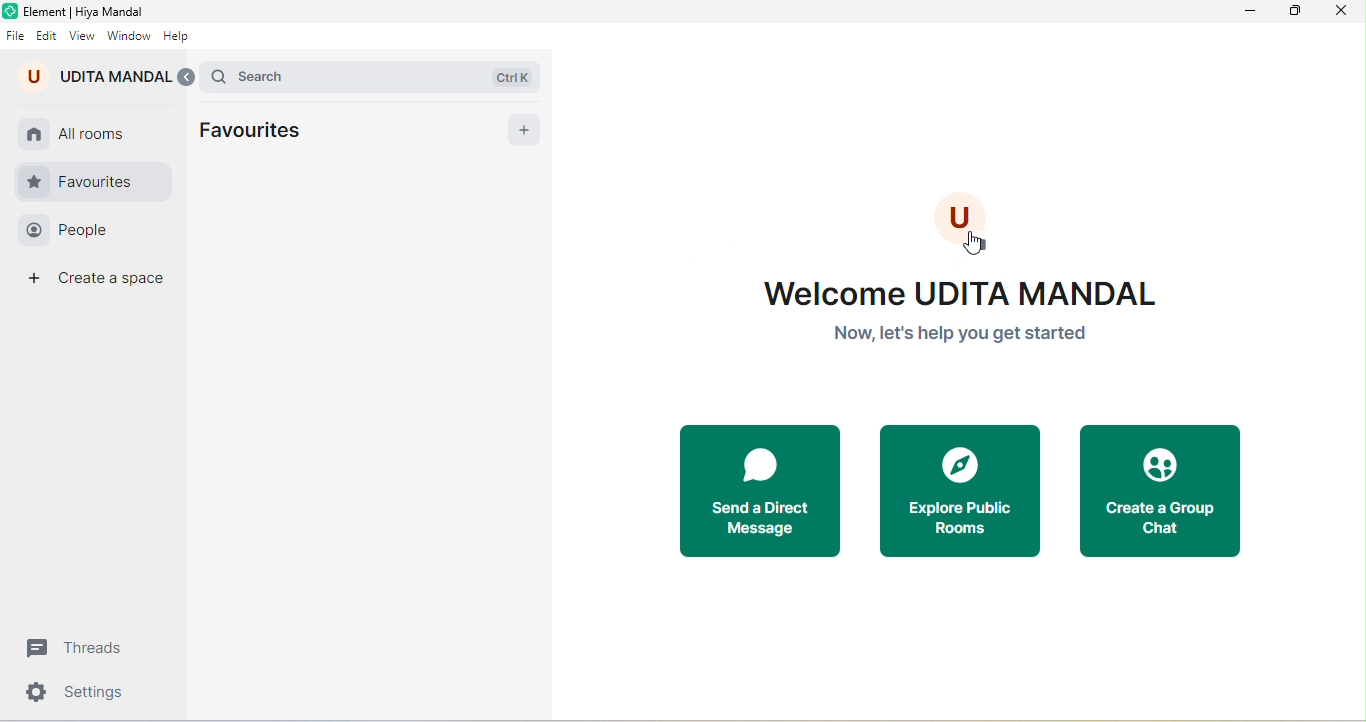 The width and height of the screenshot is (1366, 722). I want to click on thread, so click(82, 648).